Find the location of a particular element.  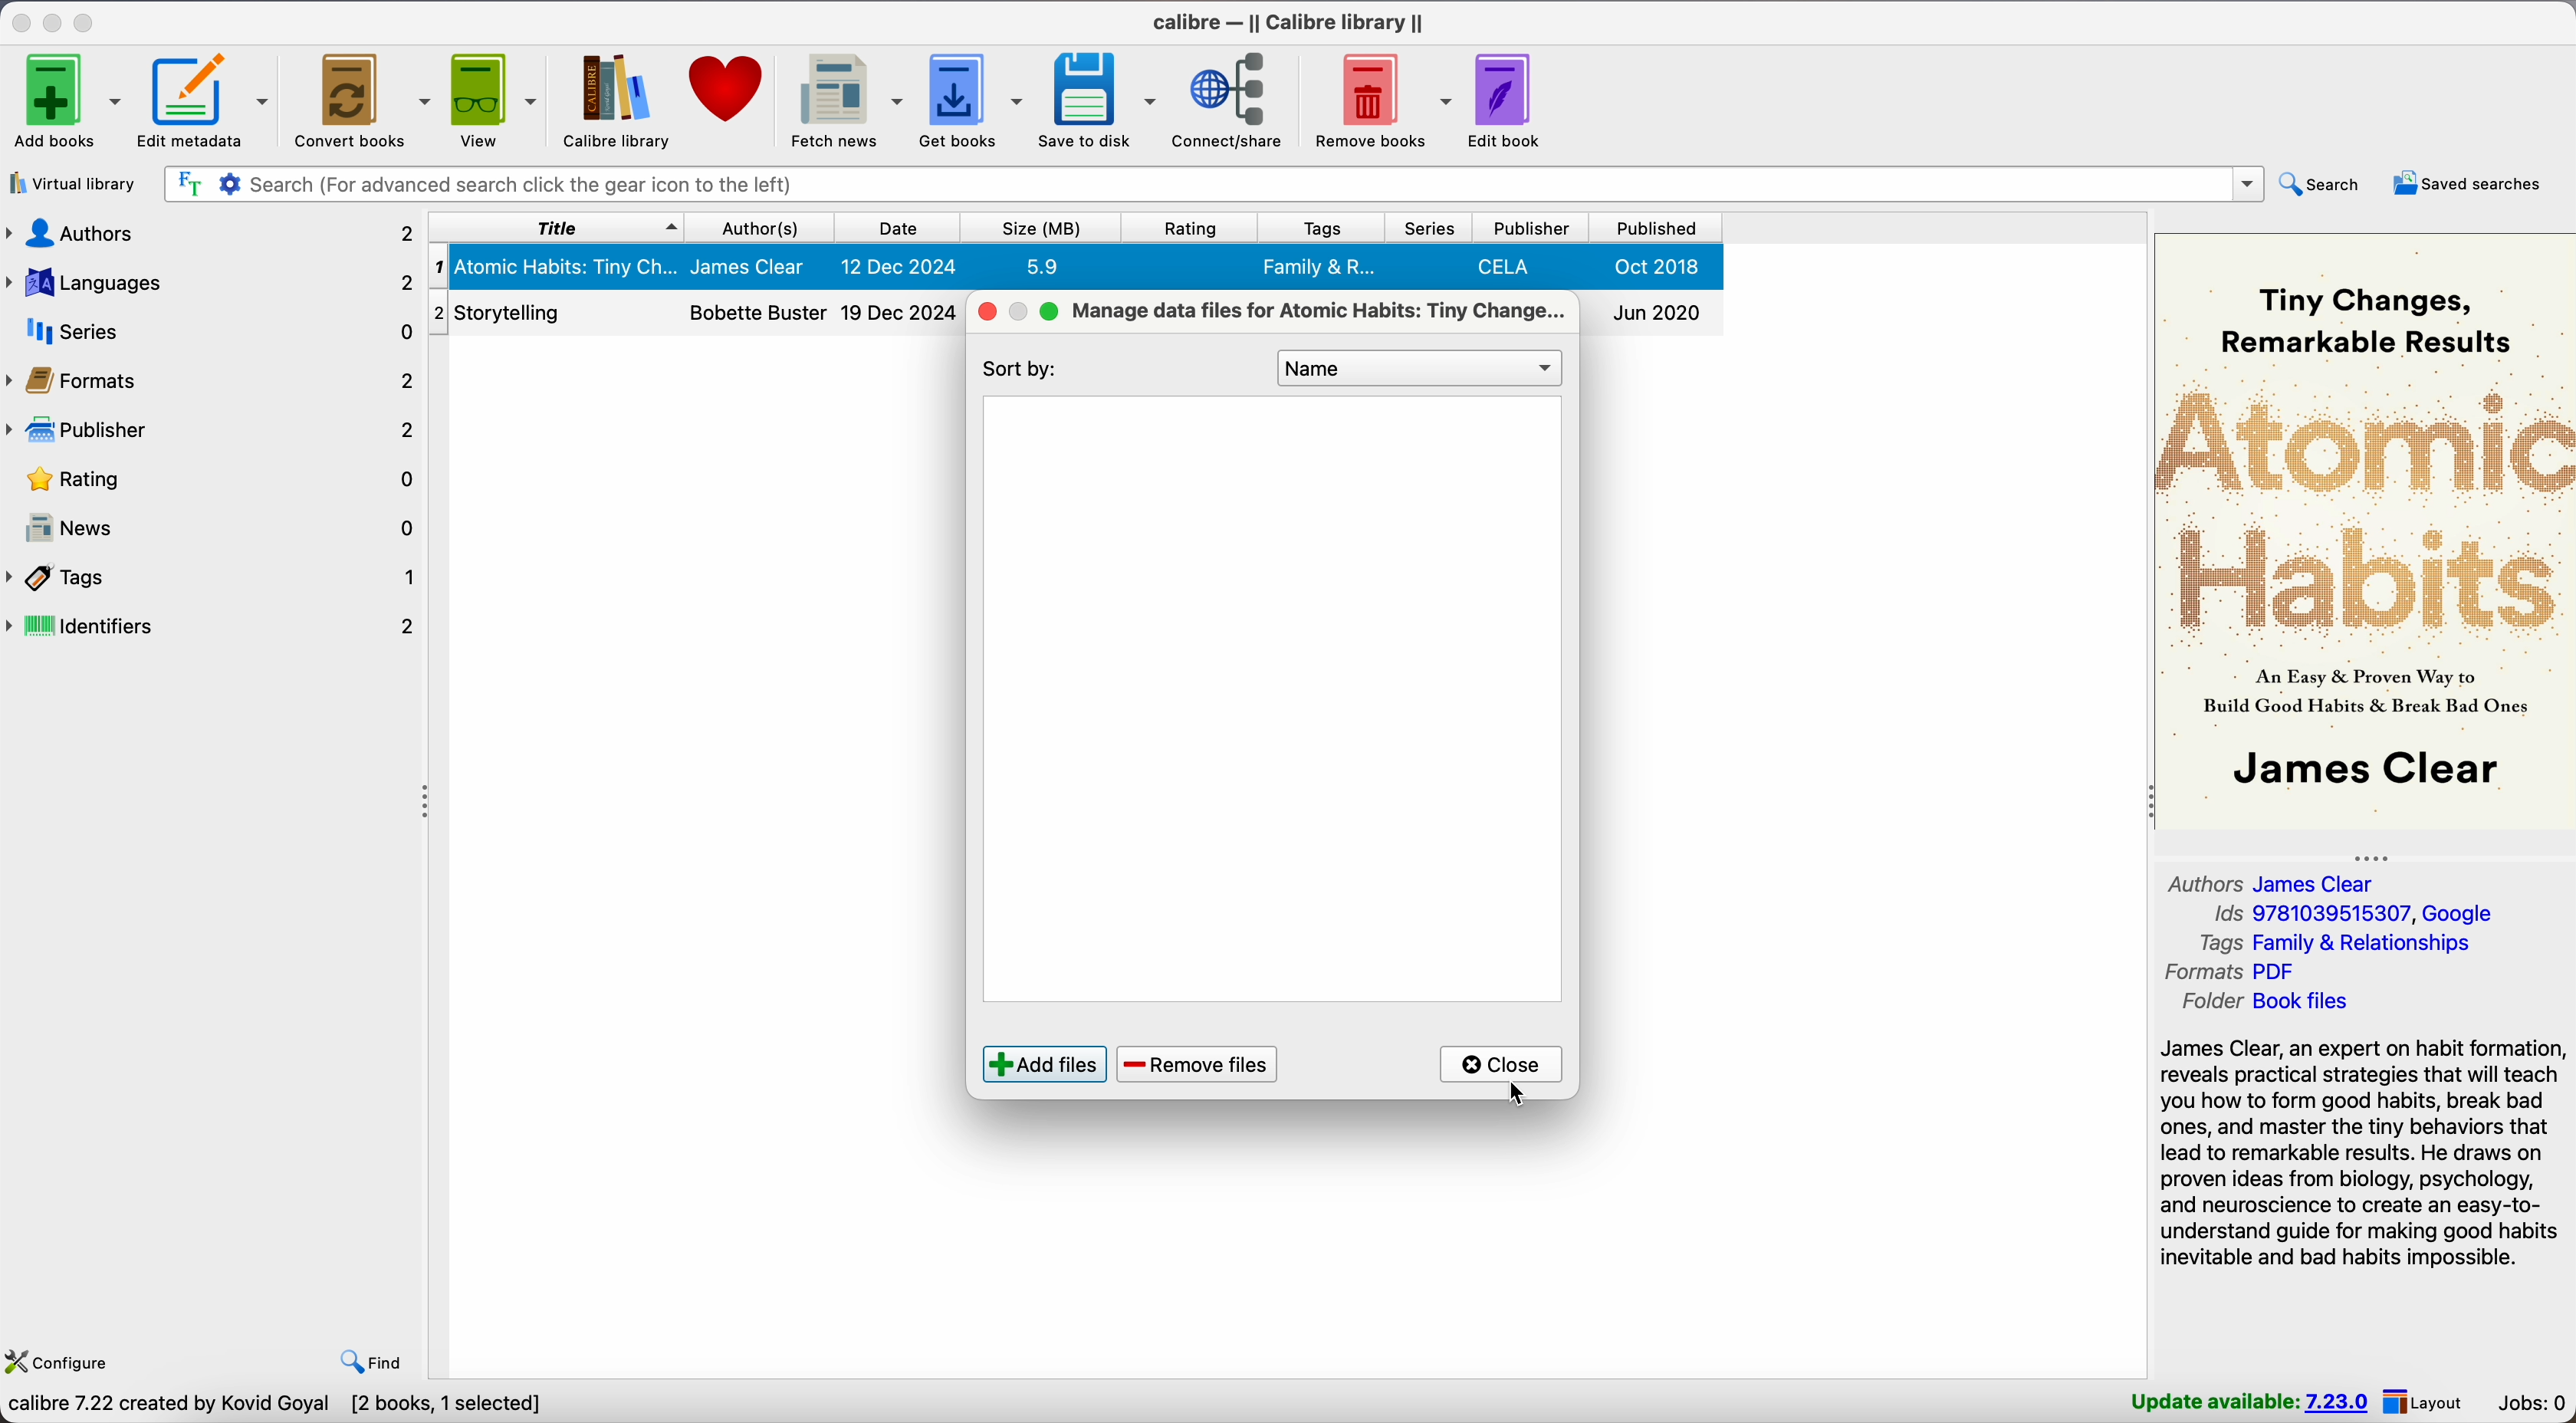

sort by: is located at coordinates (1024, 369).